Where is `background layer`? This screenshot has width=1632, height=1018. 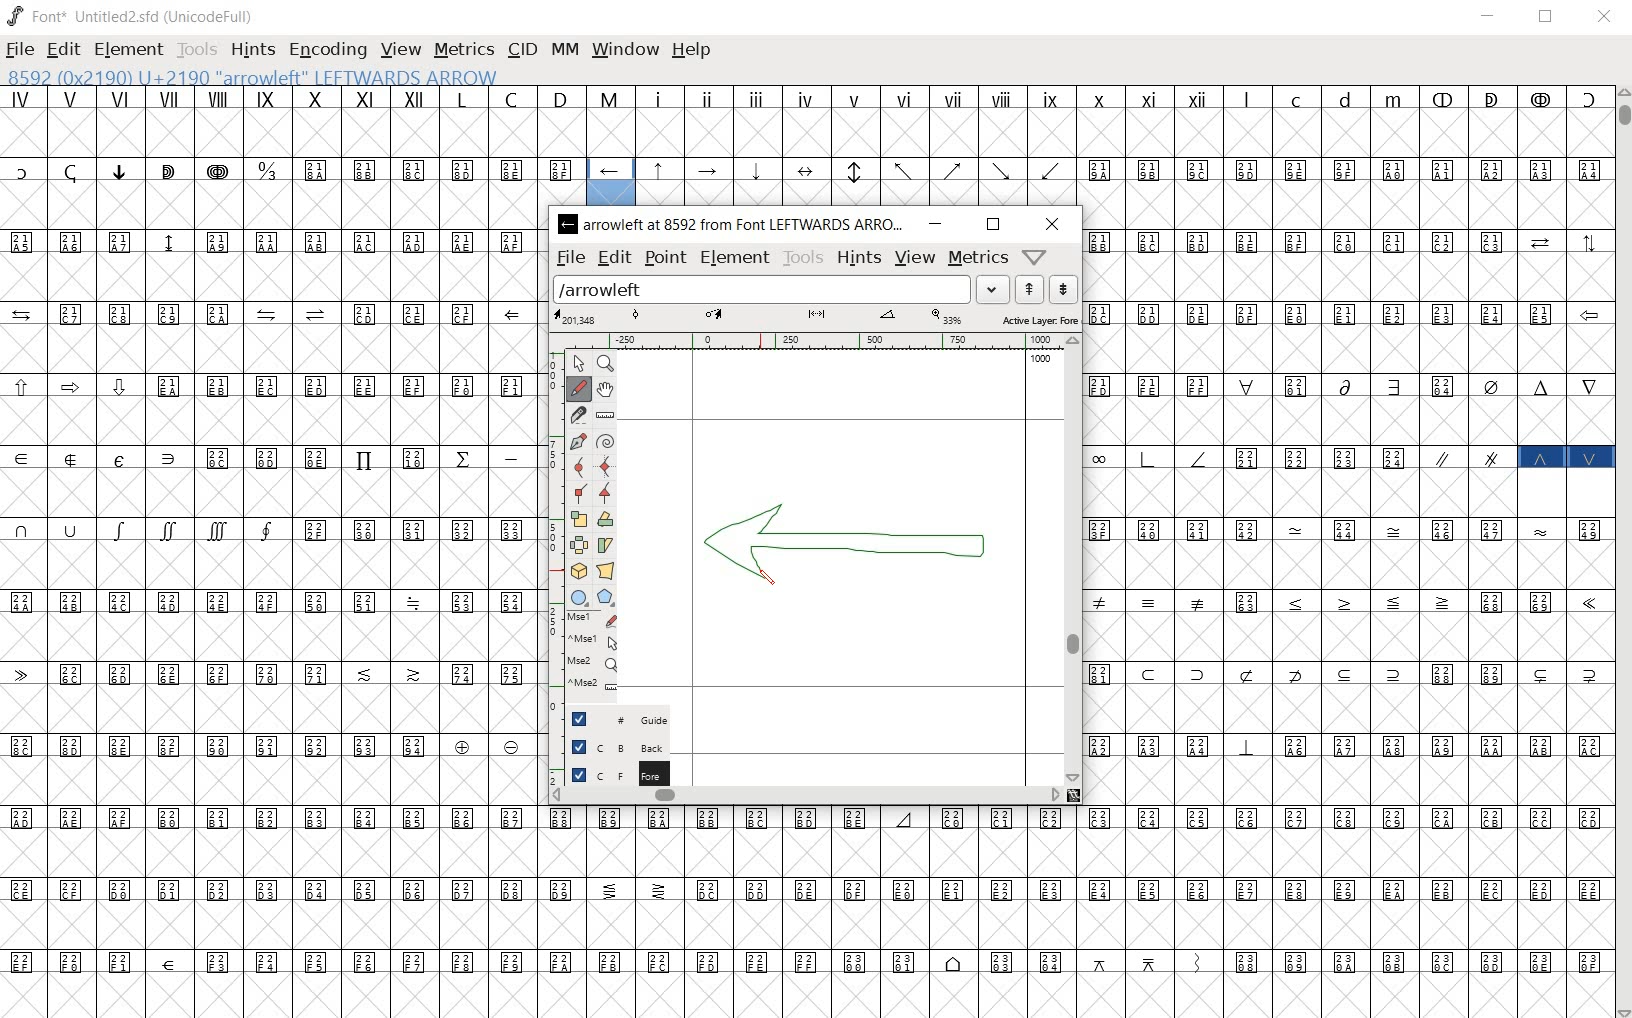 background layer is located at coordinates (612, 747).